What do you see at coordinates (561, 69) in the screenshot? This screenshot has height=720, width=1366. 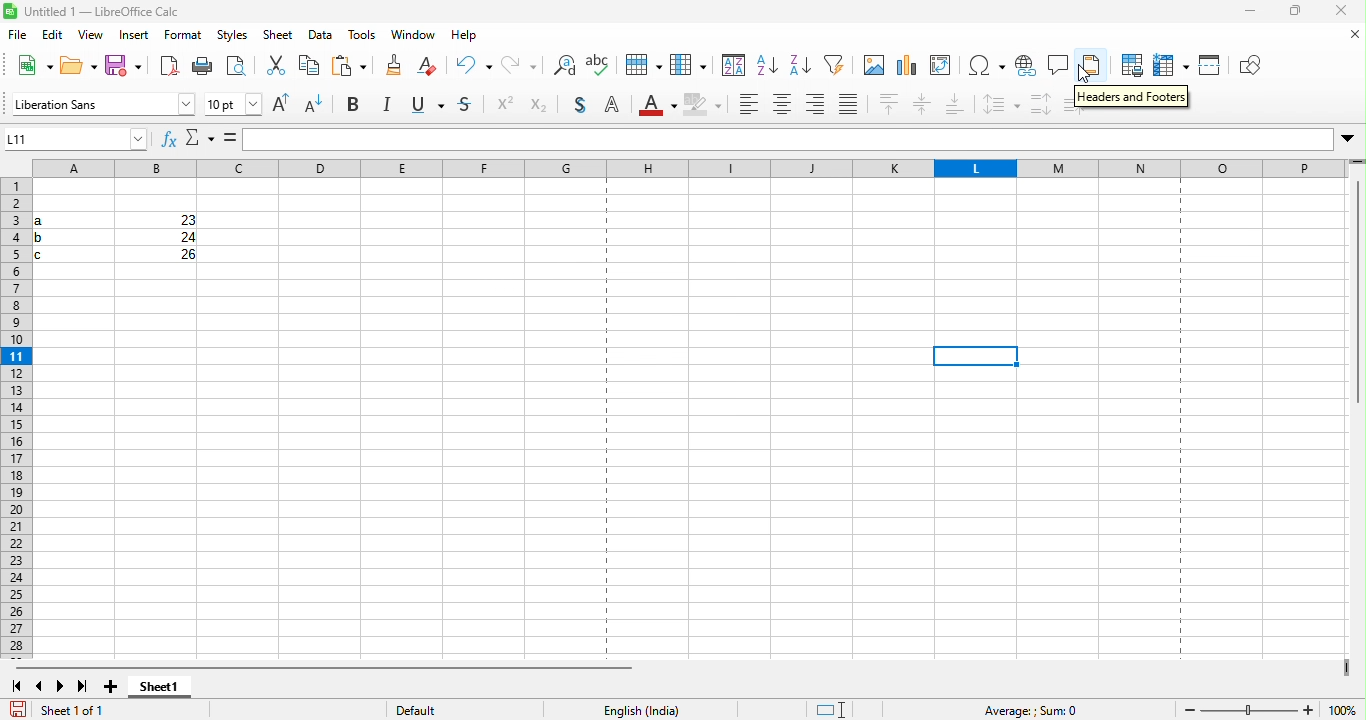 I see `spelling` at bounding box center [561, 69].